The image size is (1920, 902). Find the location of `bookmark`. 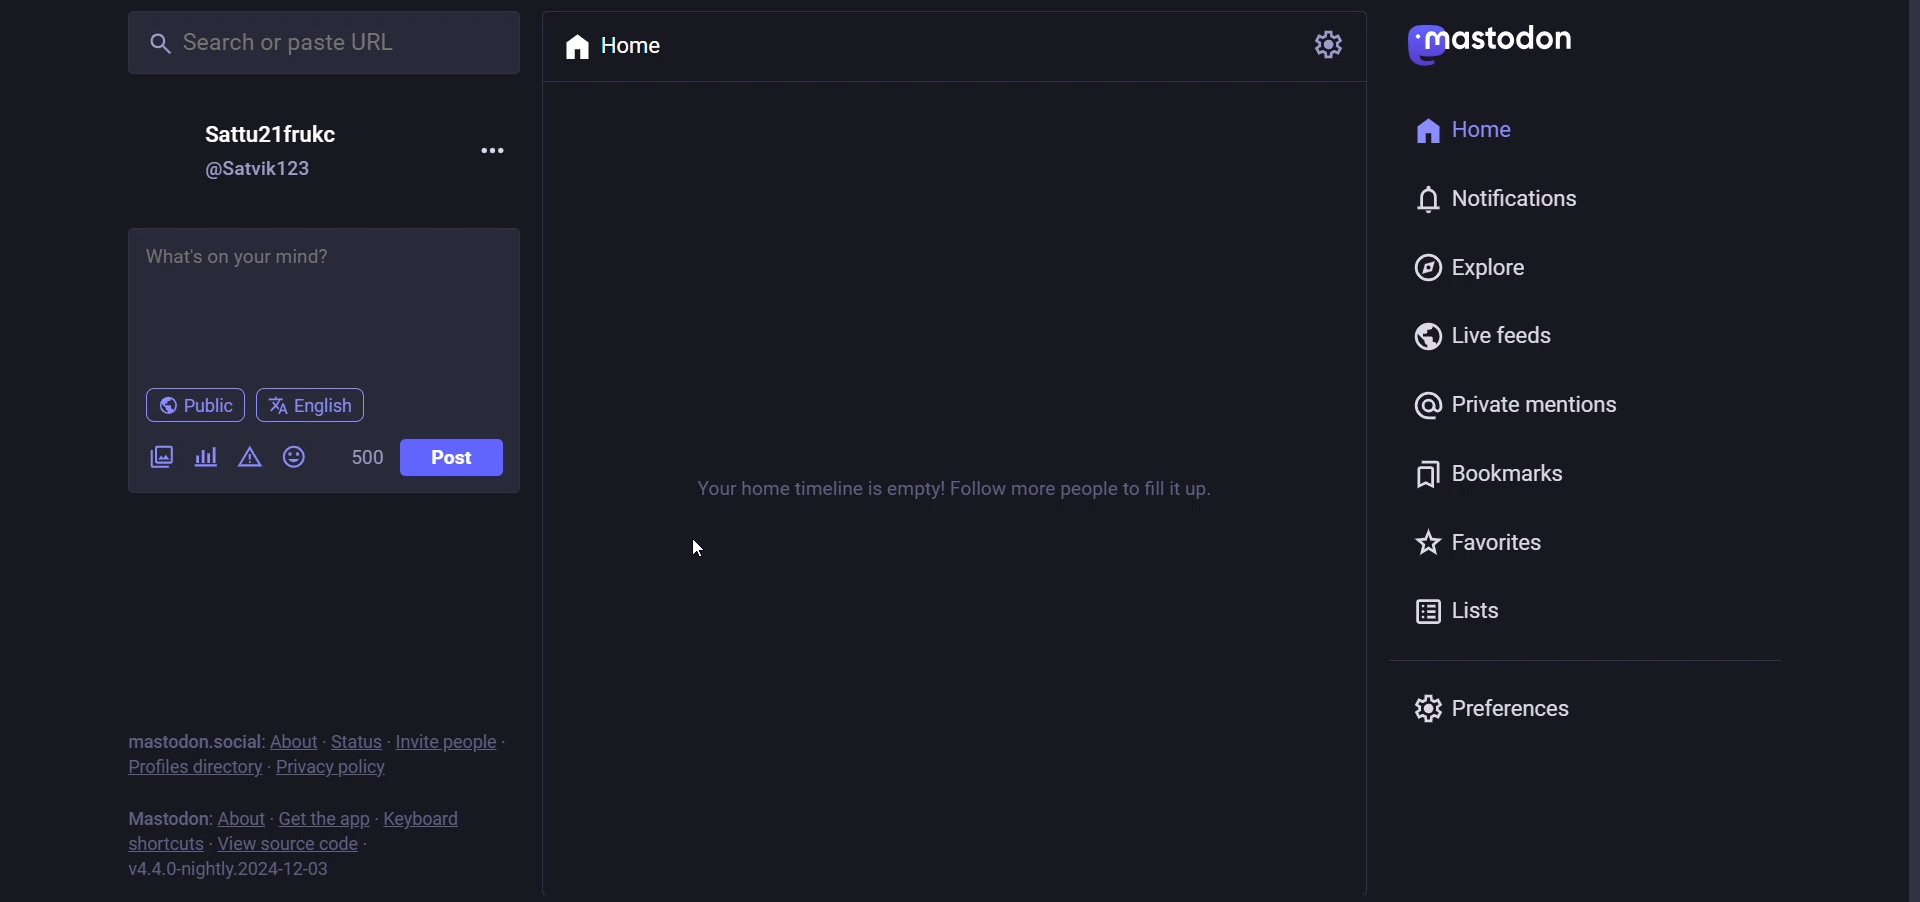

bookmark is located at coordinates (1493, 477).